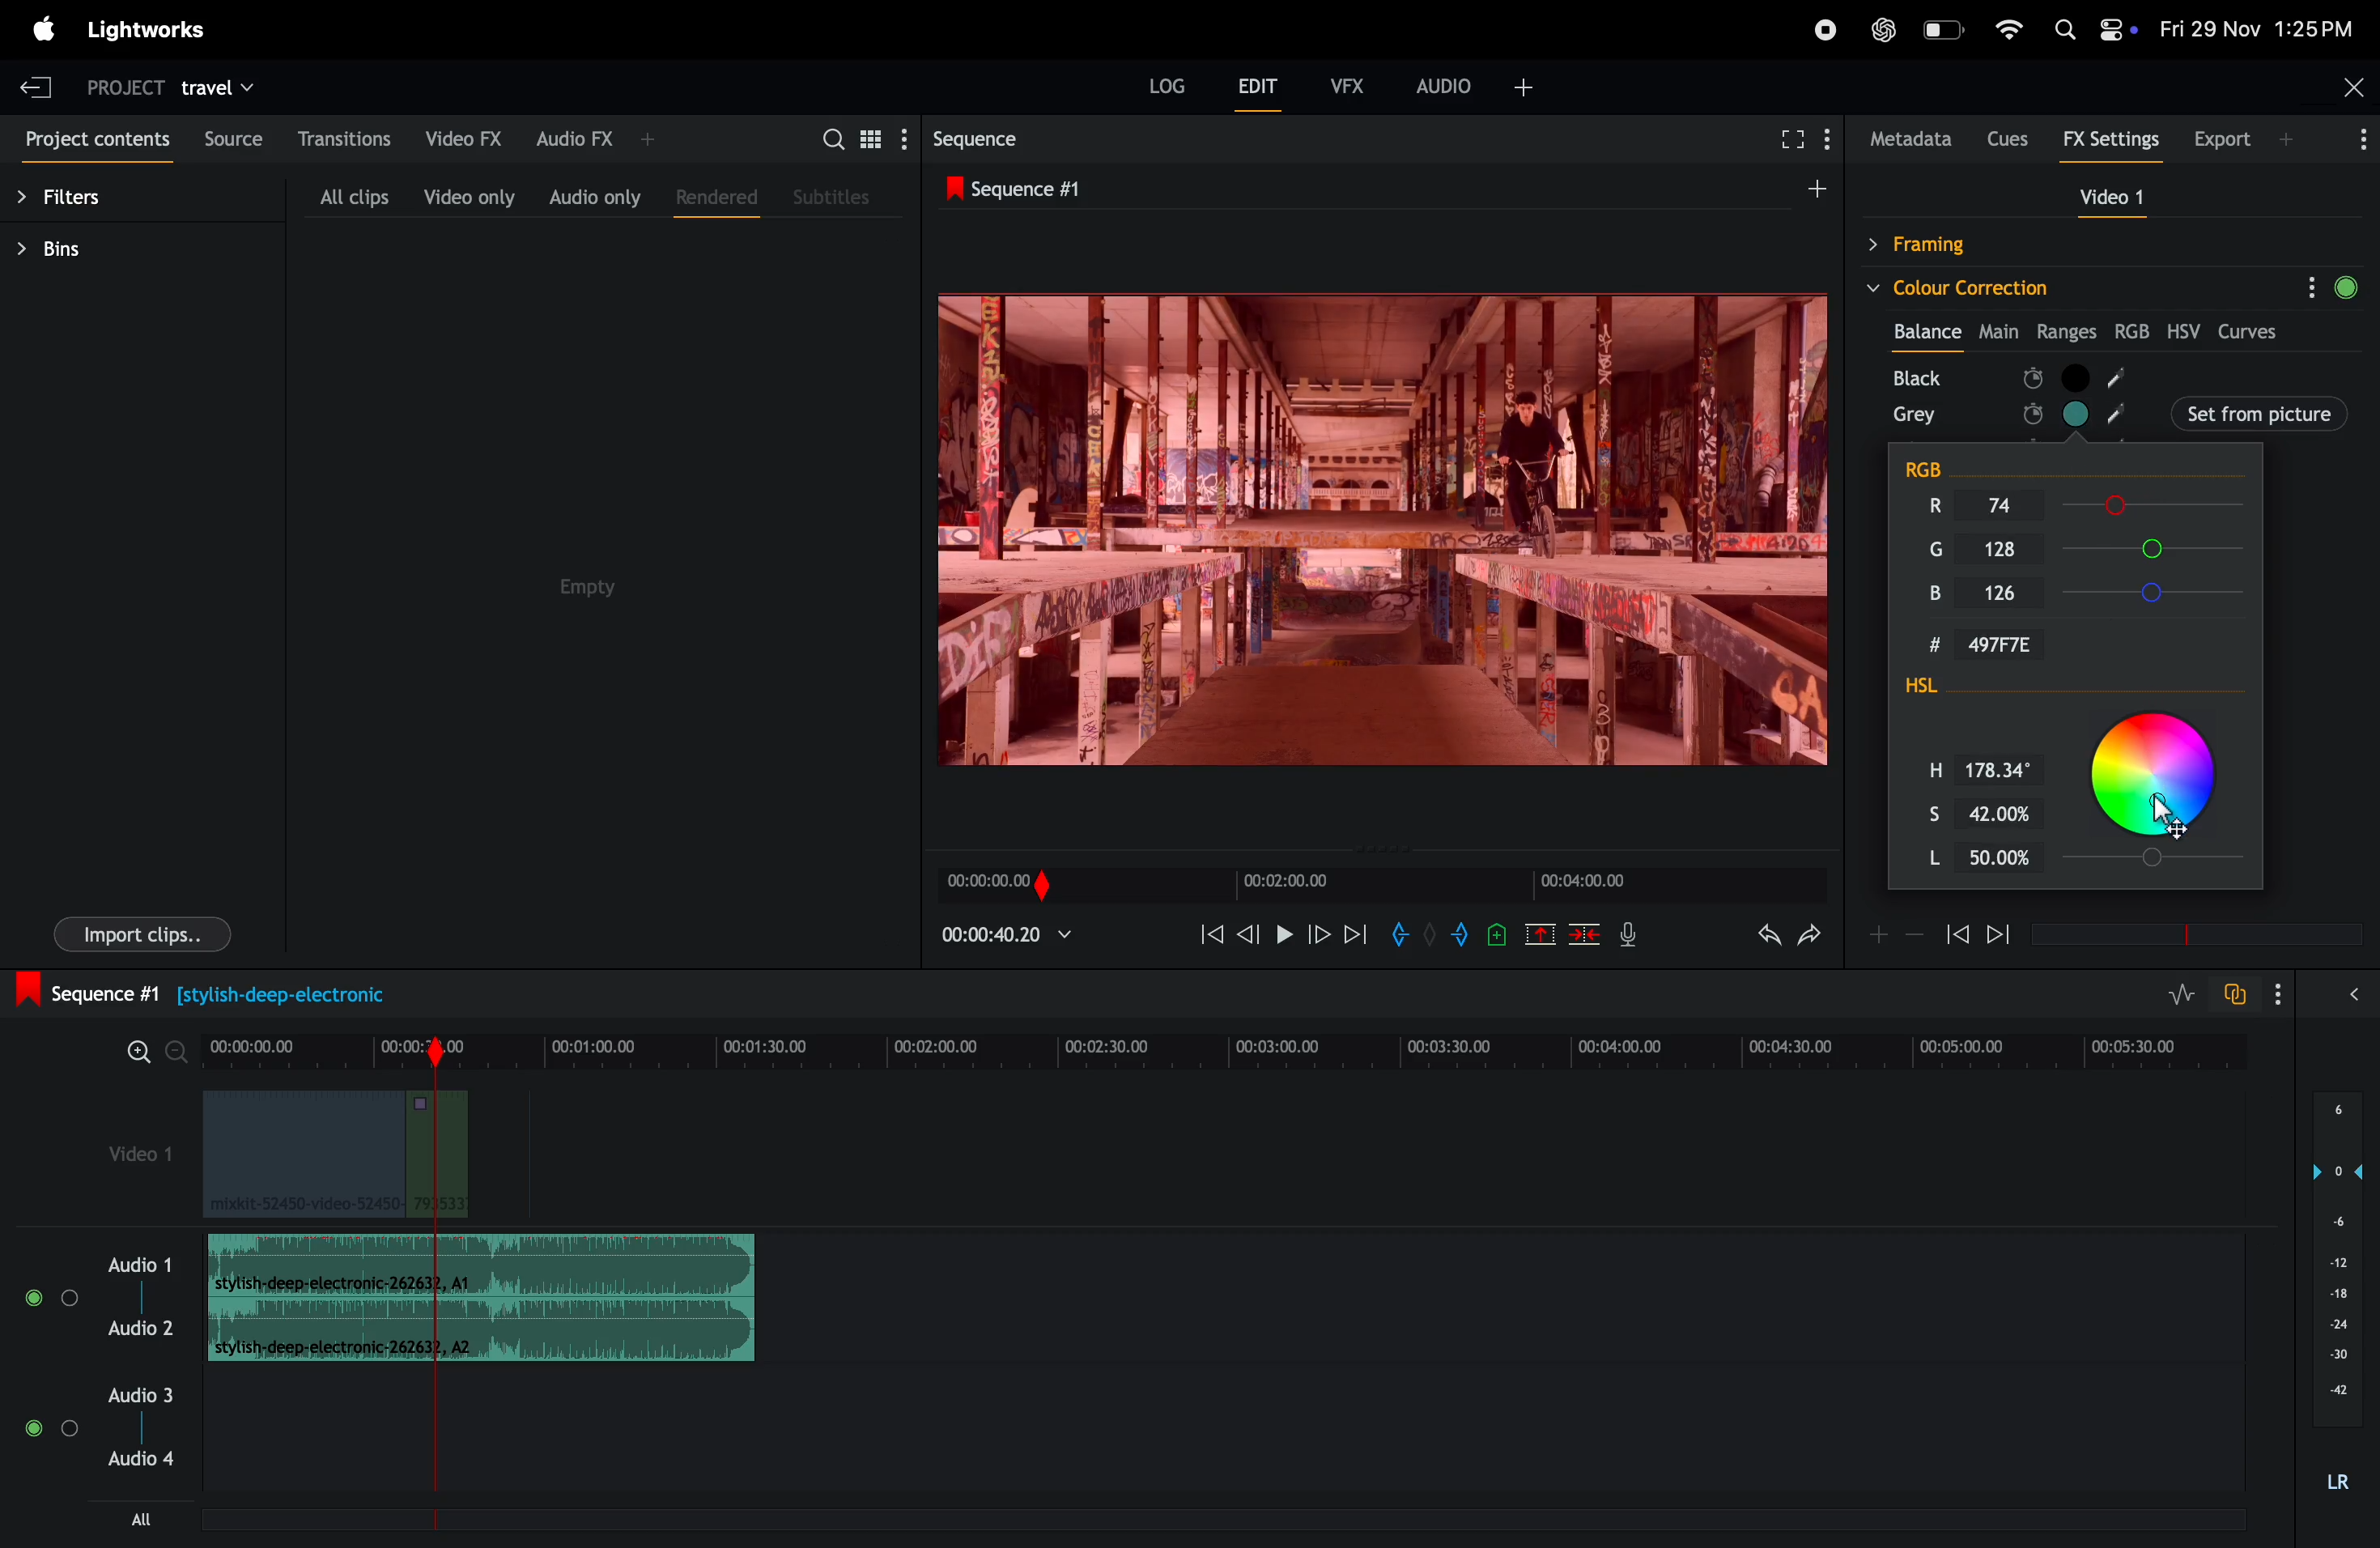 The height and width of the screenshot is (1548, 2380). I want to click on previous frame, so click(1253, 932).